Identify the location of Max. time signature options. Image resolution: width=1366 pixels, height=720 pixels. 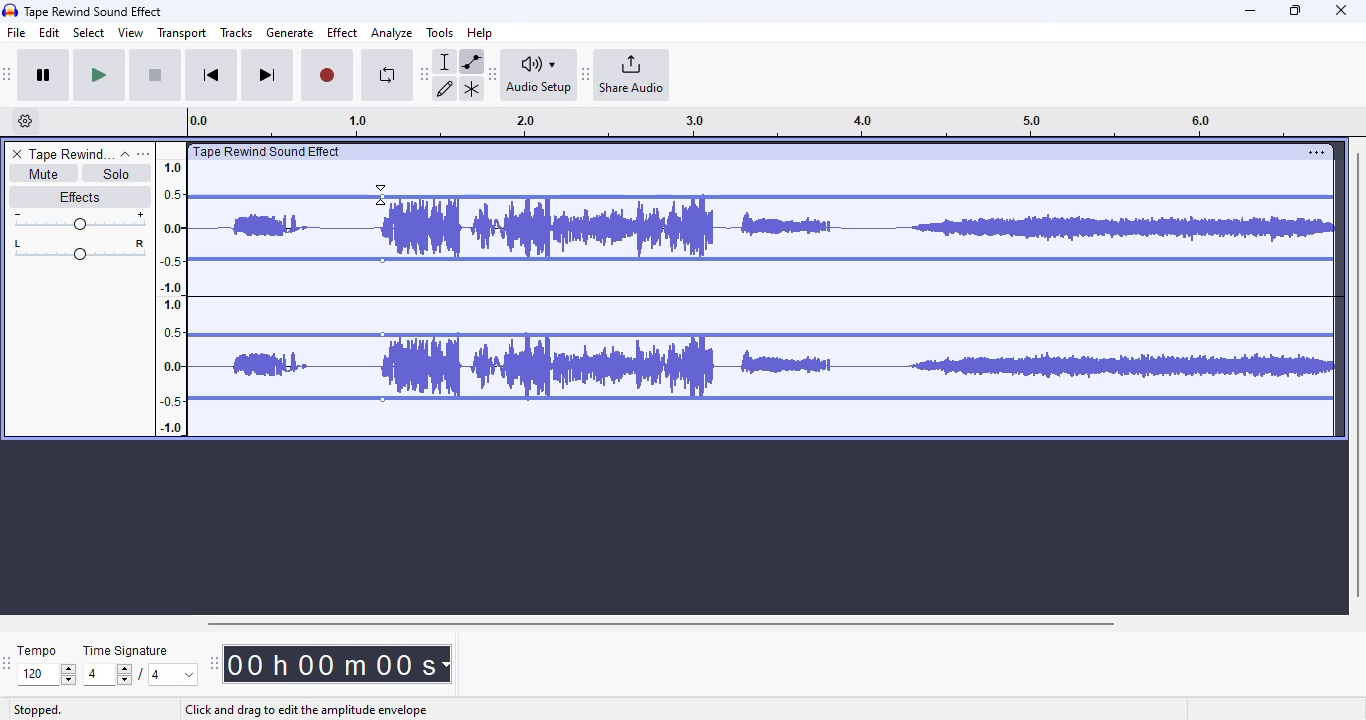
(174, 674).